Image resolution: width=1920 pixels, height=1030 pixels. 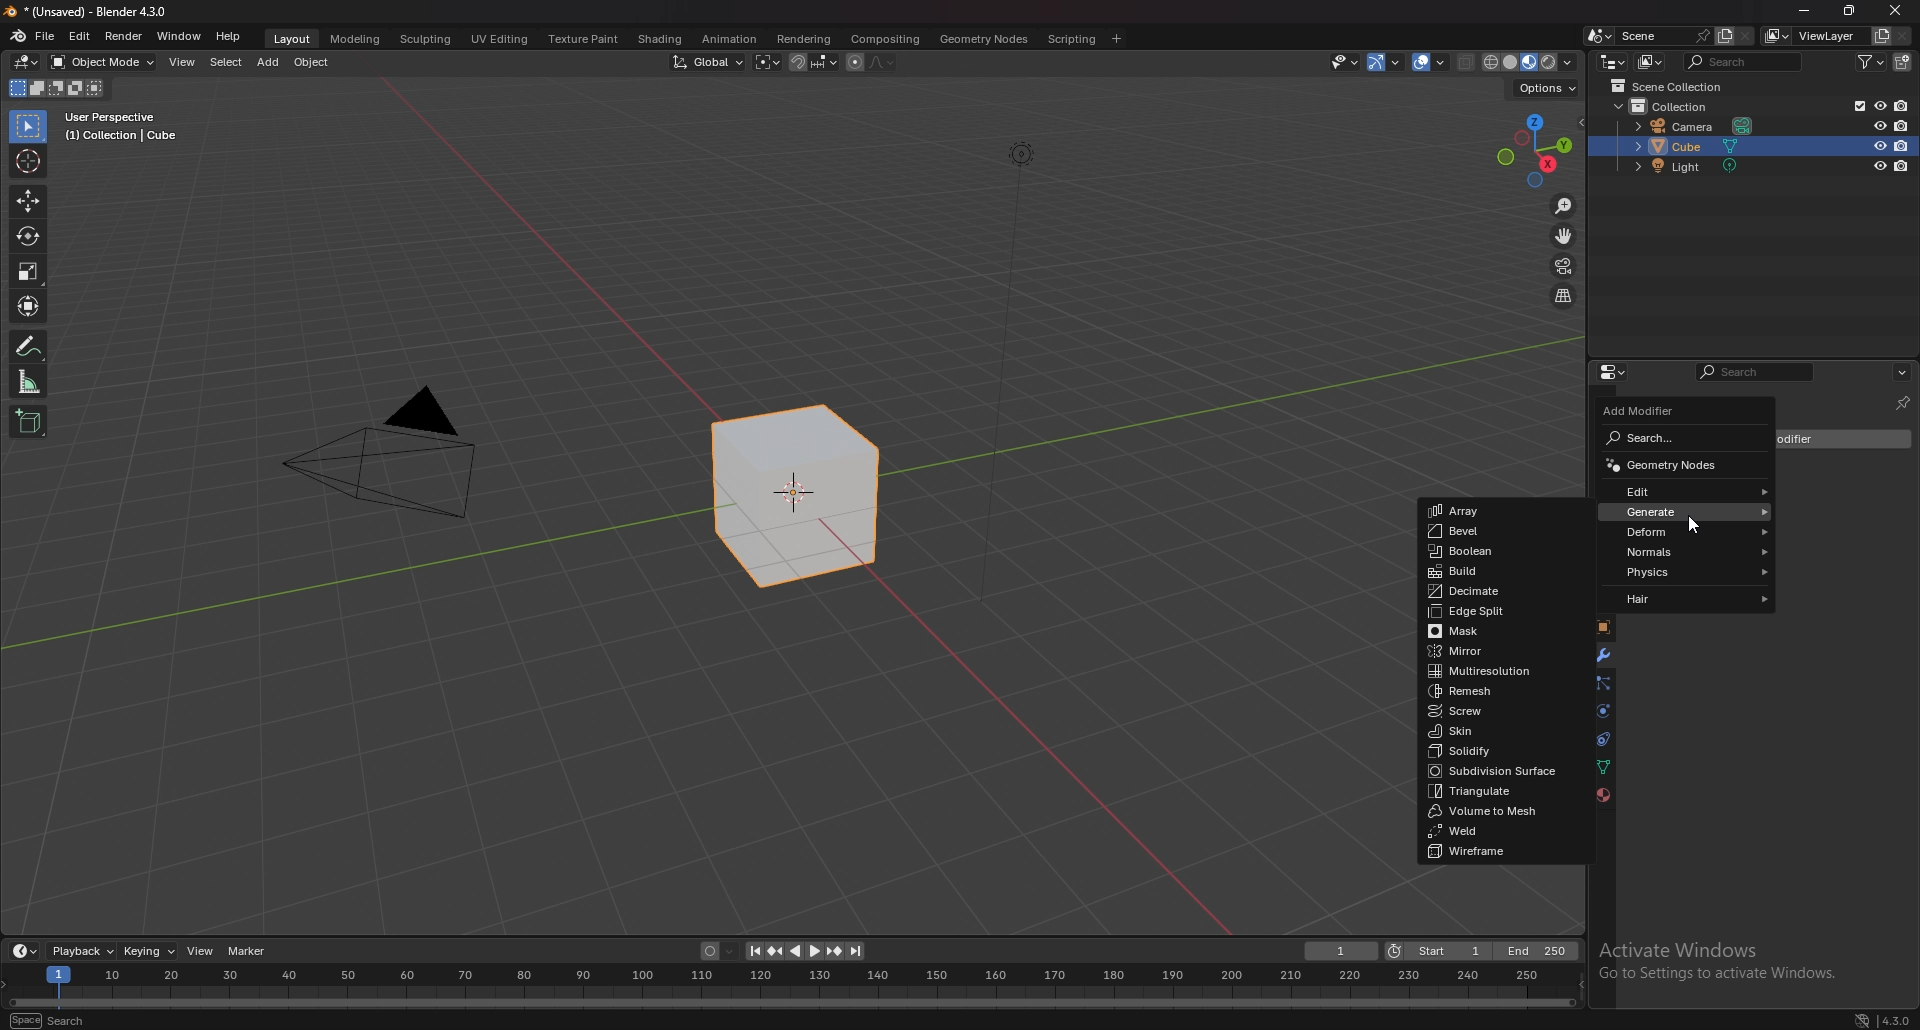 I want to click on filter, so click(x=1874, y=61).